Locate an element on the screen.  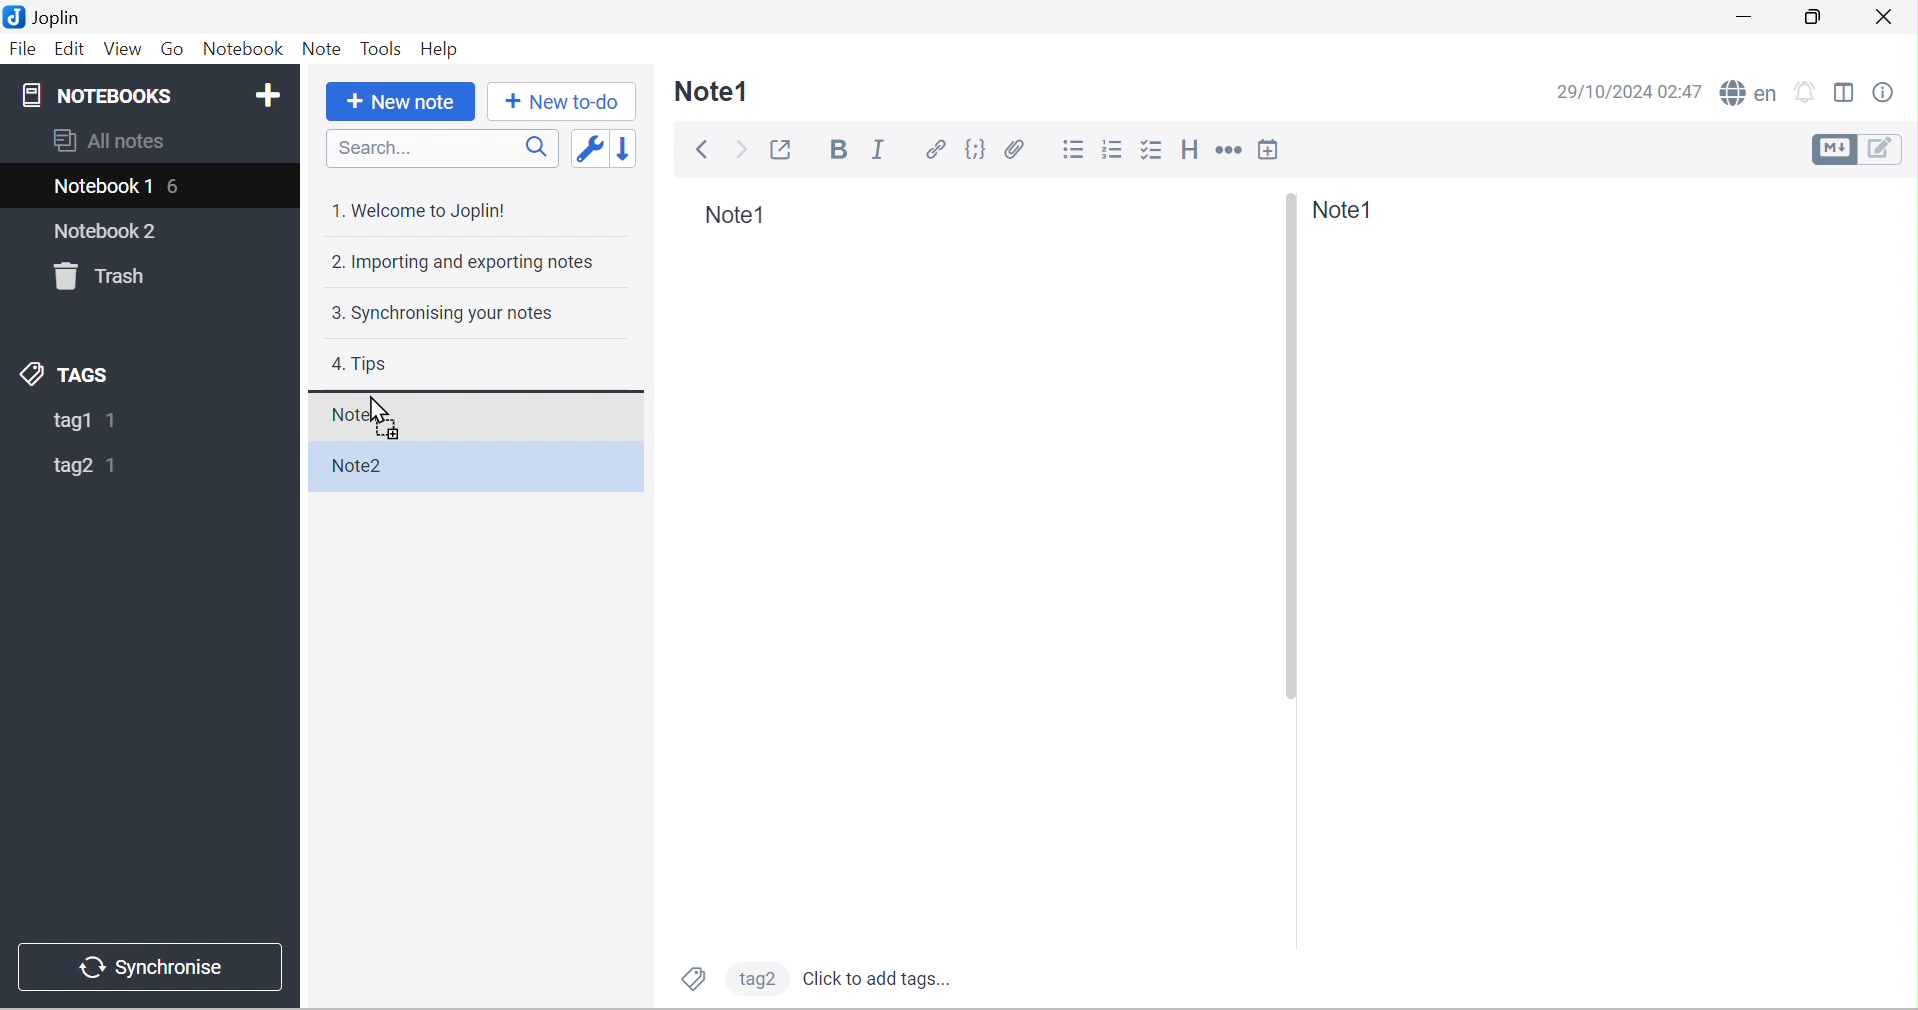
Toggle external editing is located at coordinates (782, 149).